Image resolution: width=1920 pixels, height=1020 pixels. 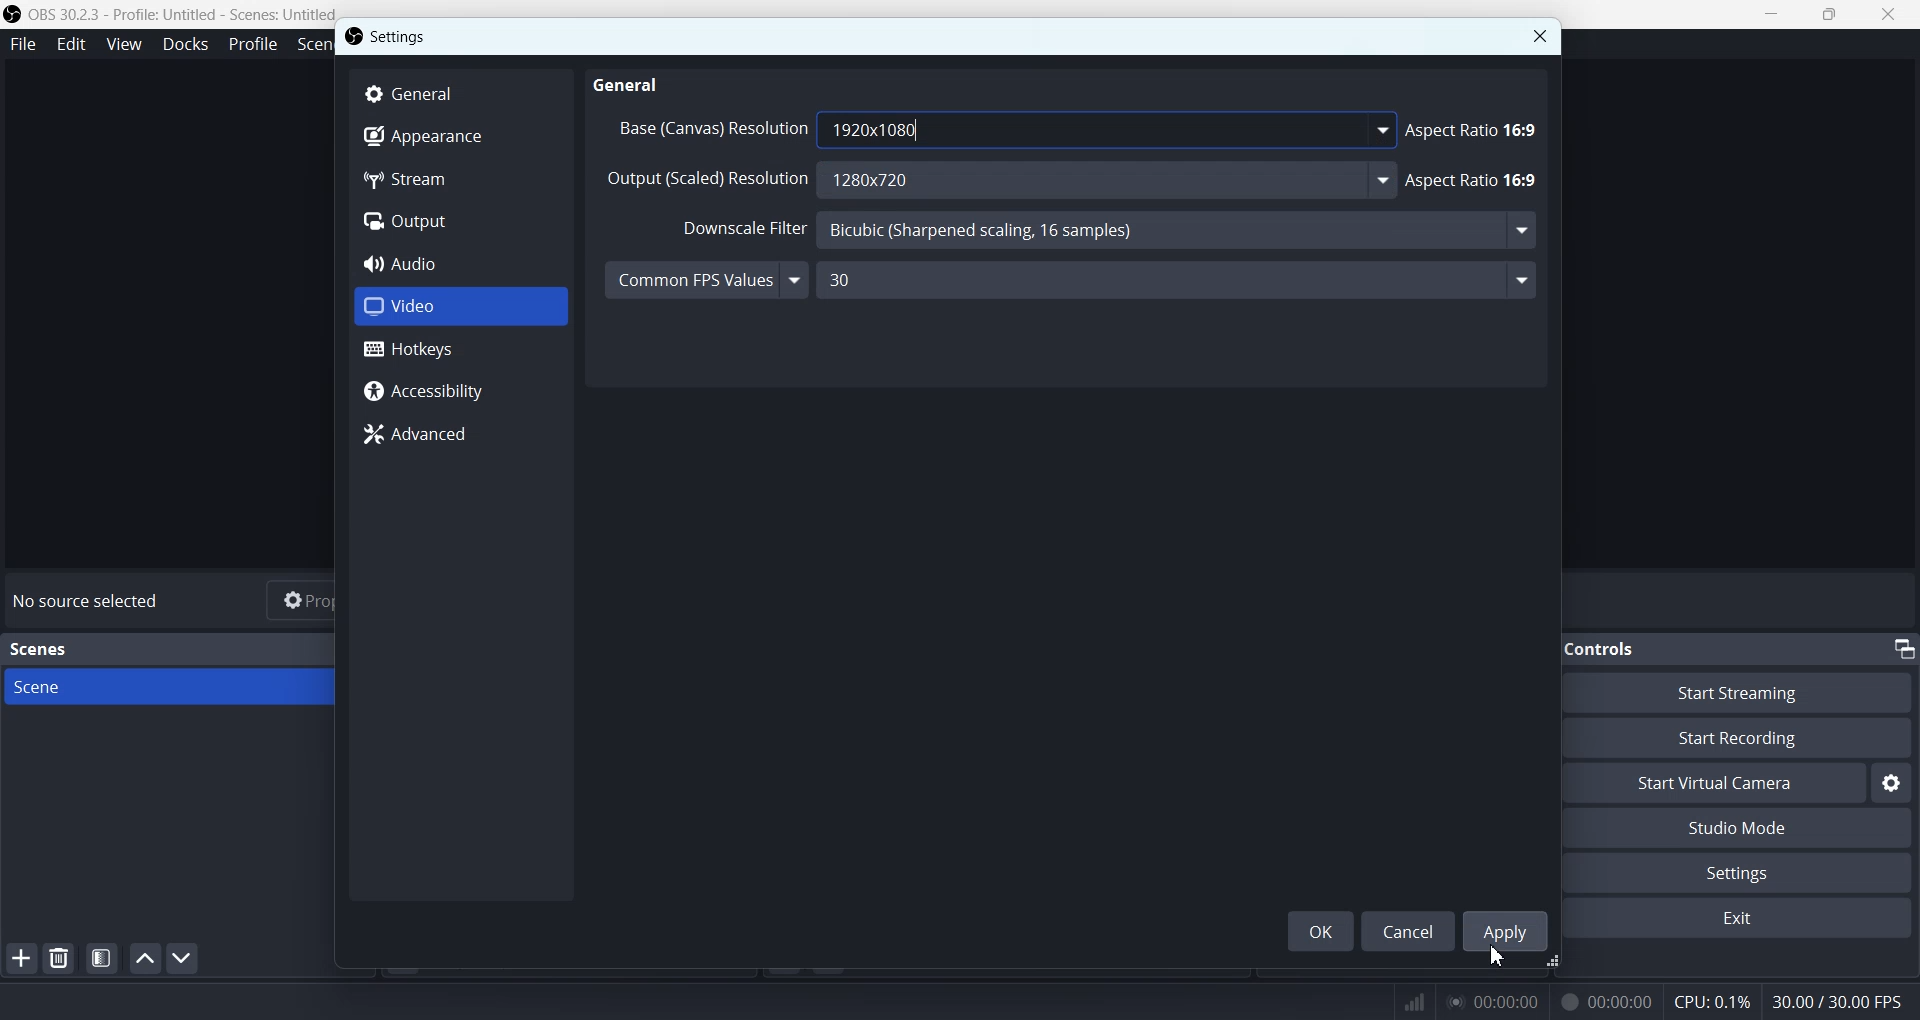 What do you see at coordinates (1904, 648) in the screenshot?
I see `Minimize` at bounding box center [1904, 648].